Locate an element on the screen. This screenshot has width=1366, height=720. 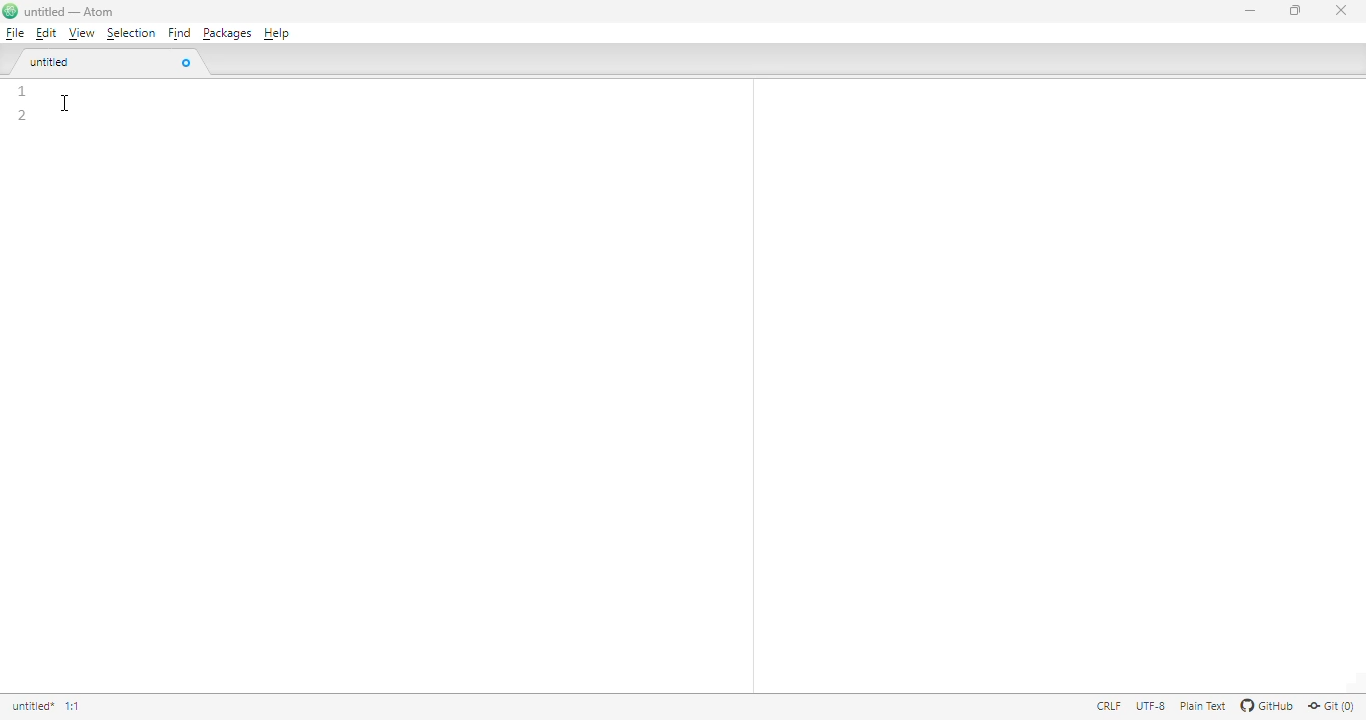
selection is located at coordinates (131, 34).